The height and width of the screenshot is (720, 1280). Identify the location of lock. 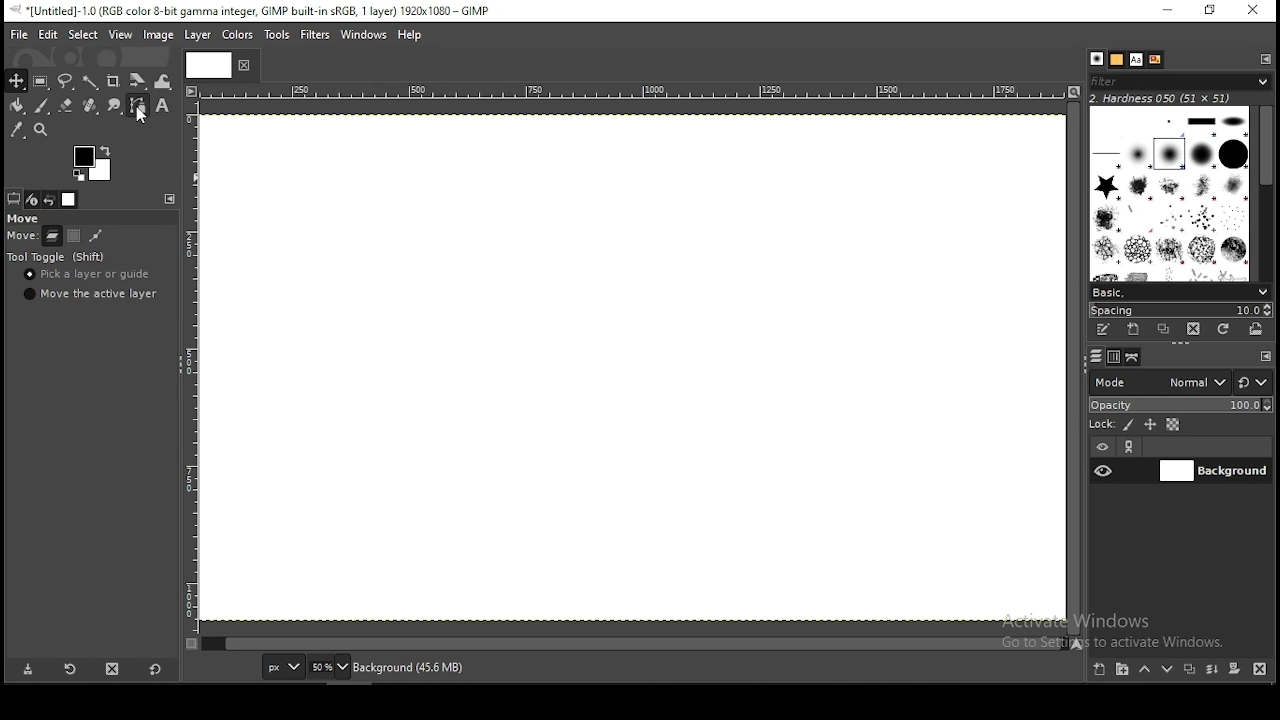
(1102, 423).